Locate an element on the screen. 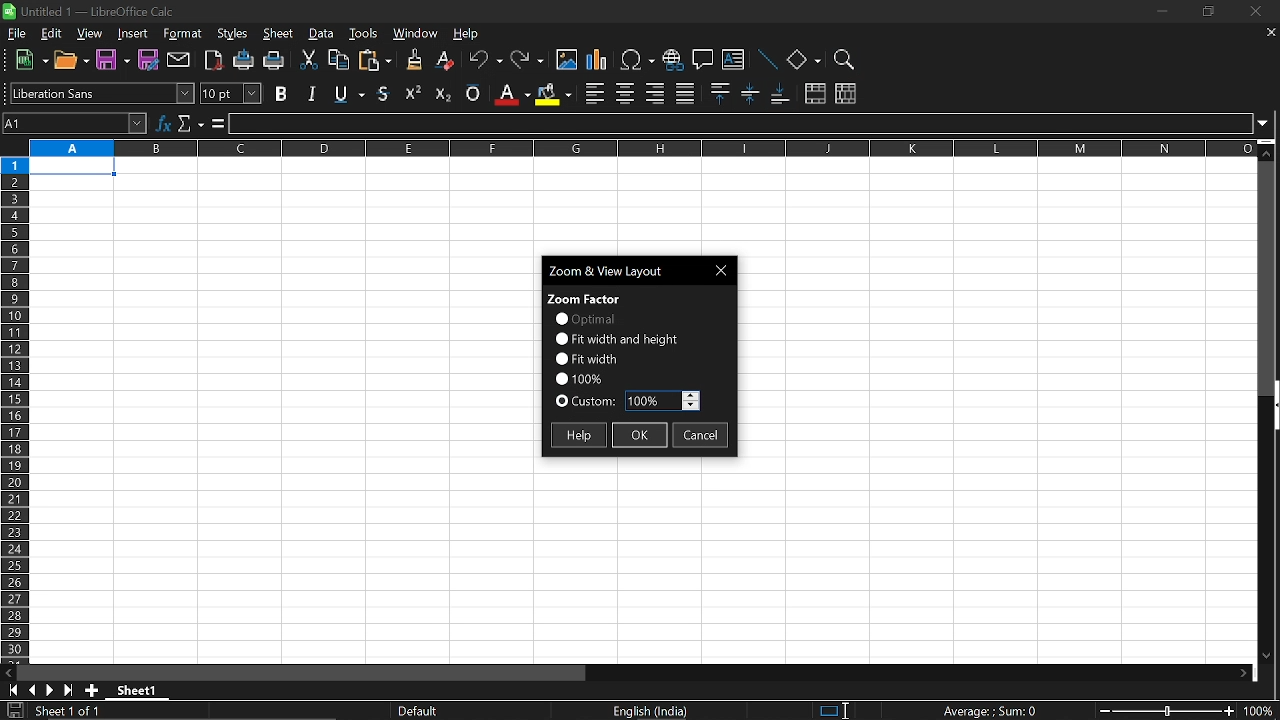 The image size is (1280, 720). cut is located at coordinates (307, 61).